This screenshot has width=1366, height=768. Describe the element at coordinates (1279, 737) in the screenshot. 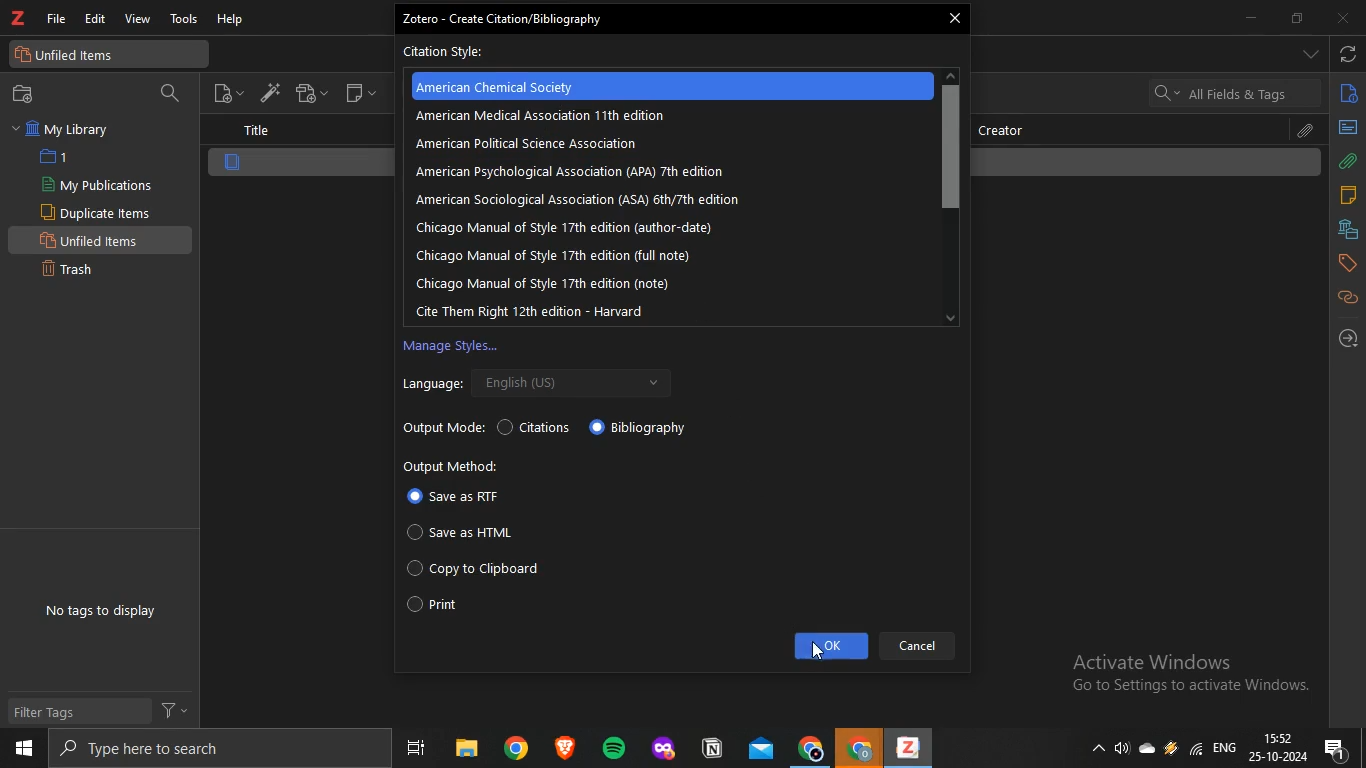

I see `time` at that location.